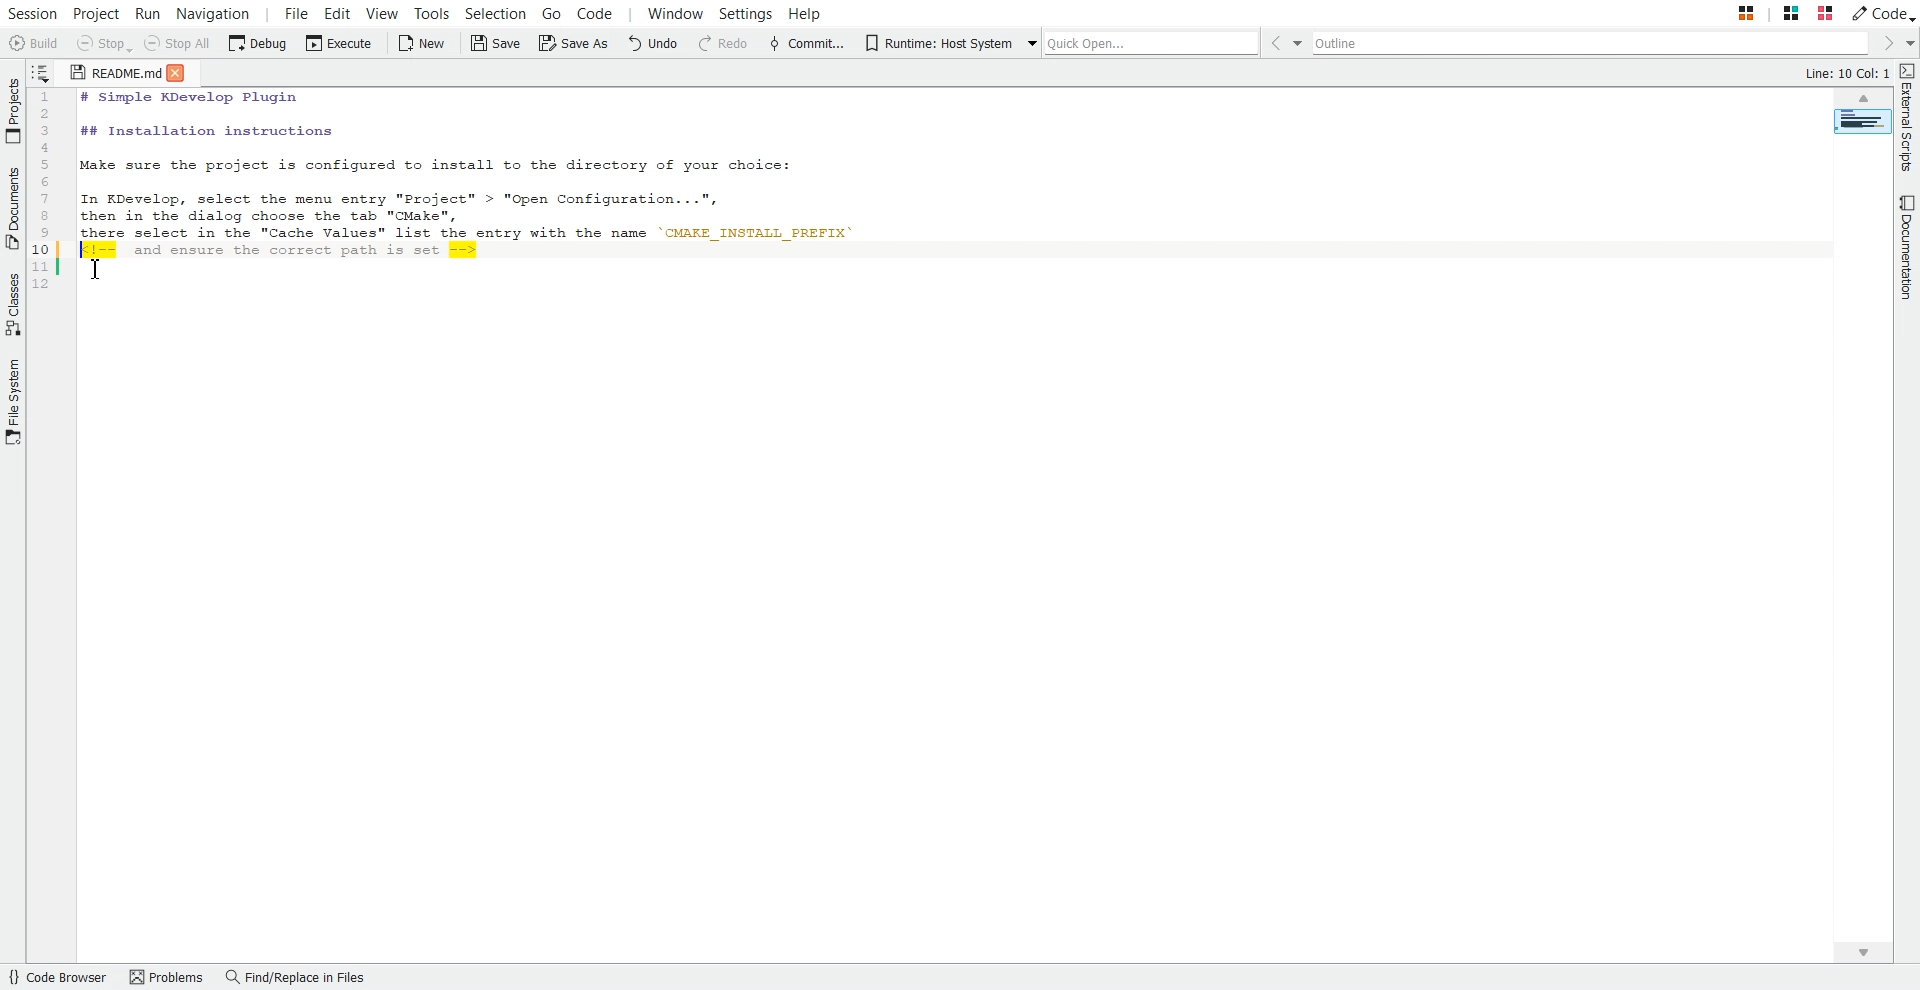  Describe the element at coordinates (1908, 118) in the screenshot. I see `External Scripts` at that location.